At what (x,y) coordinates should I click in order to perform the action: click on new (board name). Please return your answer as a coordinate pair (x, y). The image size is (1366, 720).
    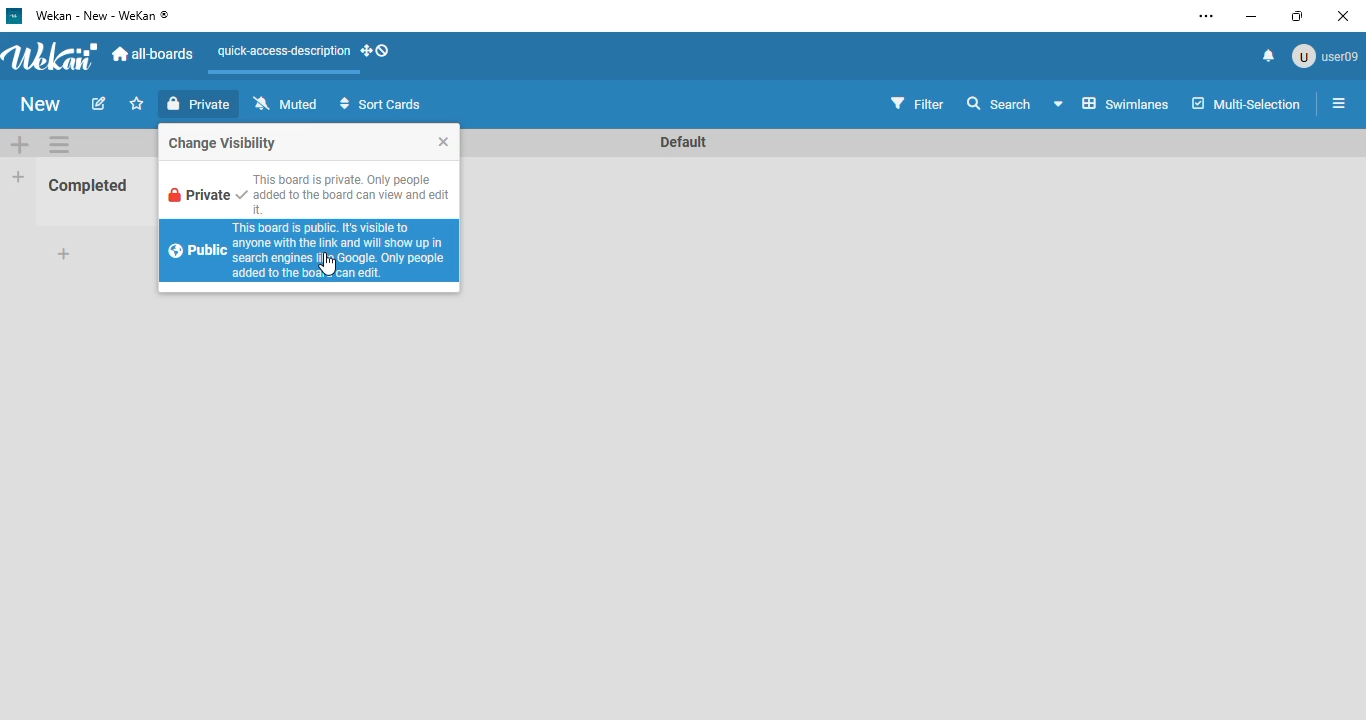
    Looking at the image, I should click on (41, 104).